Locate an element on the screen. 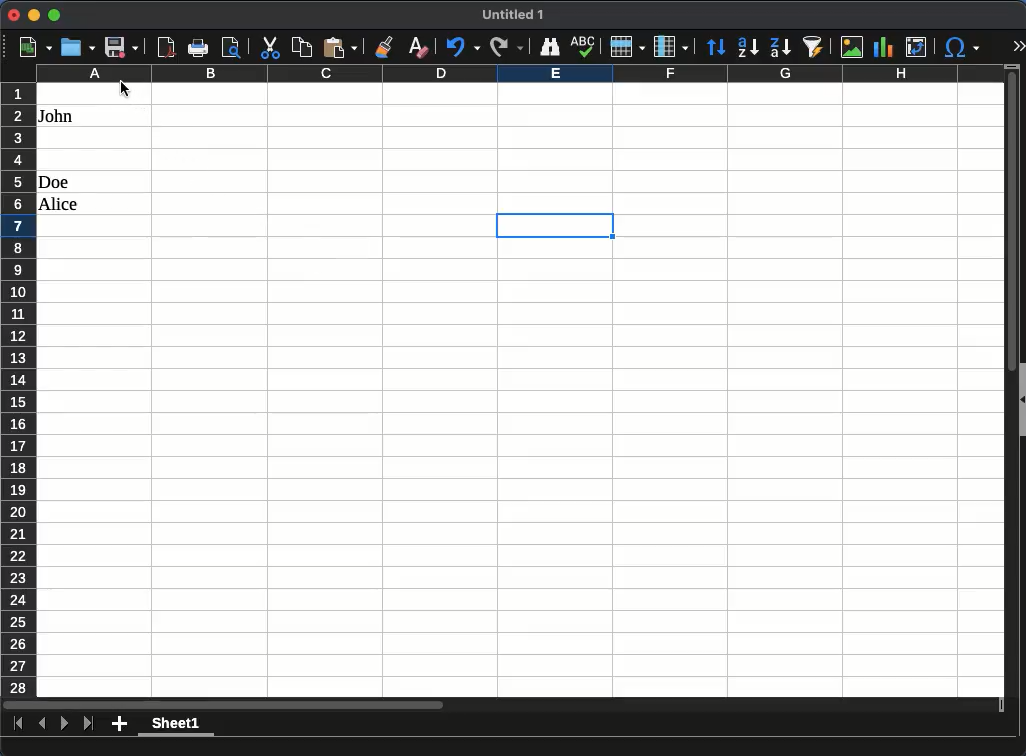  pivot table is located at coordinates (918, 47).